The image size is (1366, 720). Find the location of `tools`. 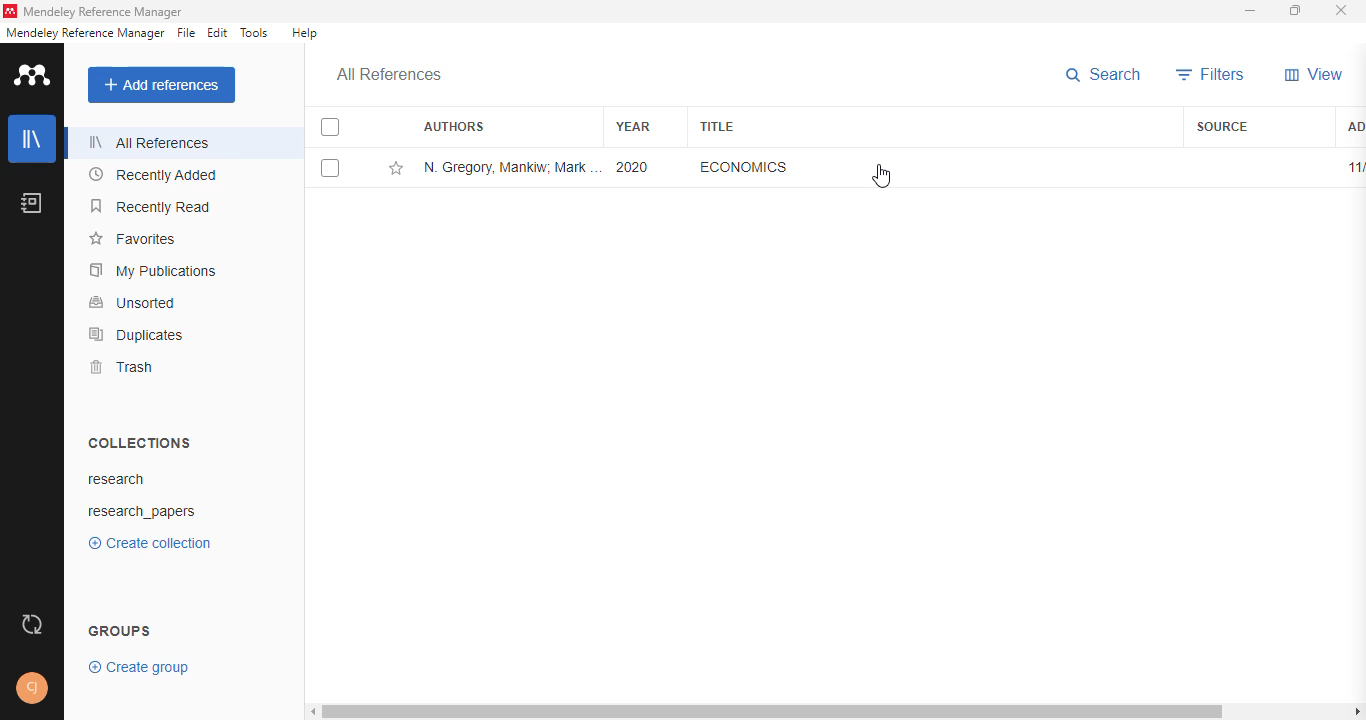

tools is located at coordinates (256, 33).